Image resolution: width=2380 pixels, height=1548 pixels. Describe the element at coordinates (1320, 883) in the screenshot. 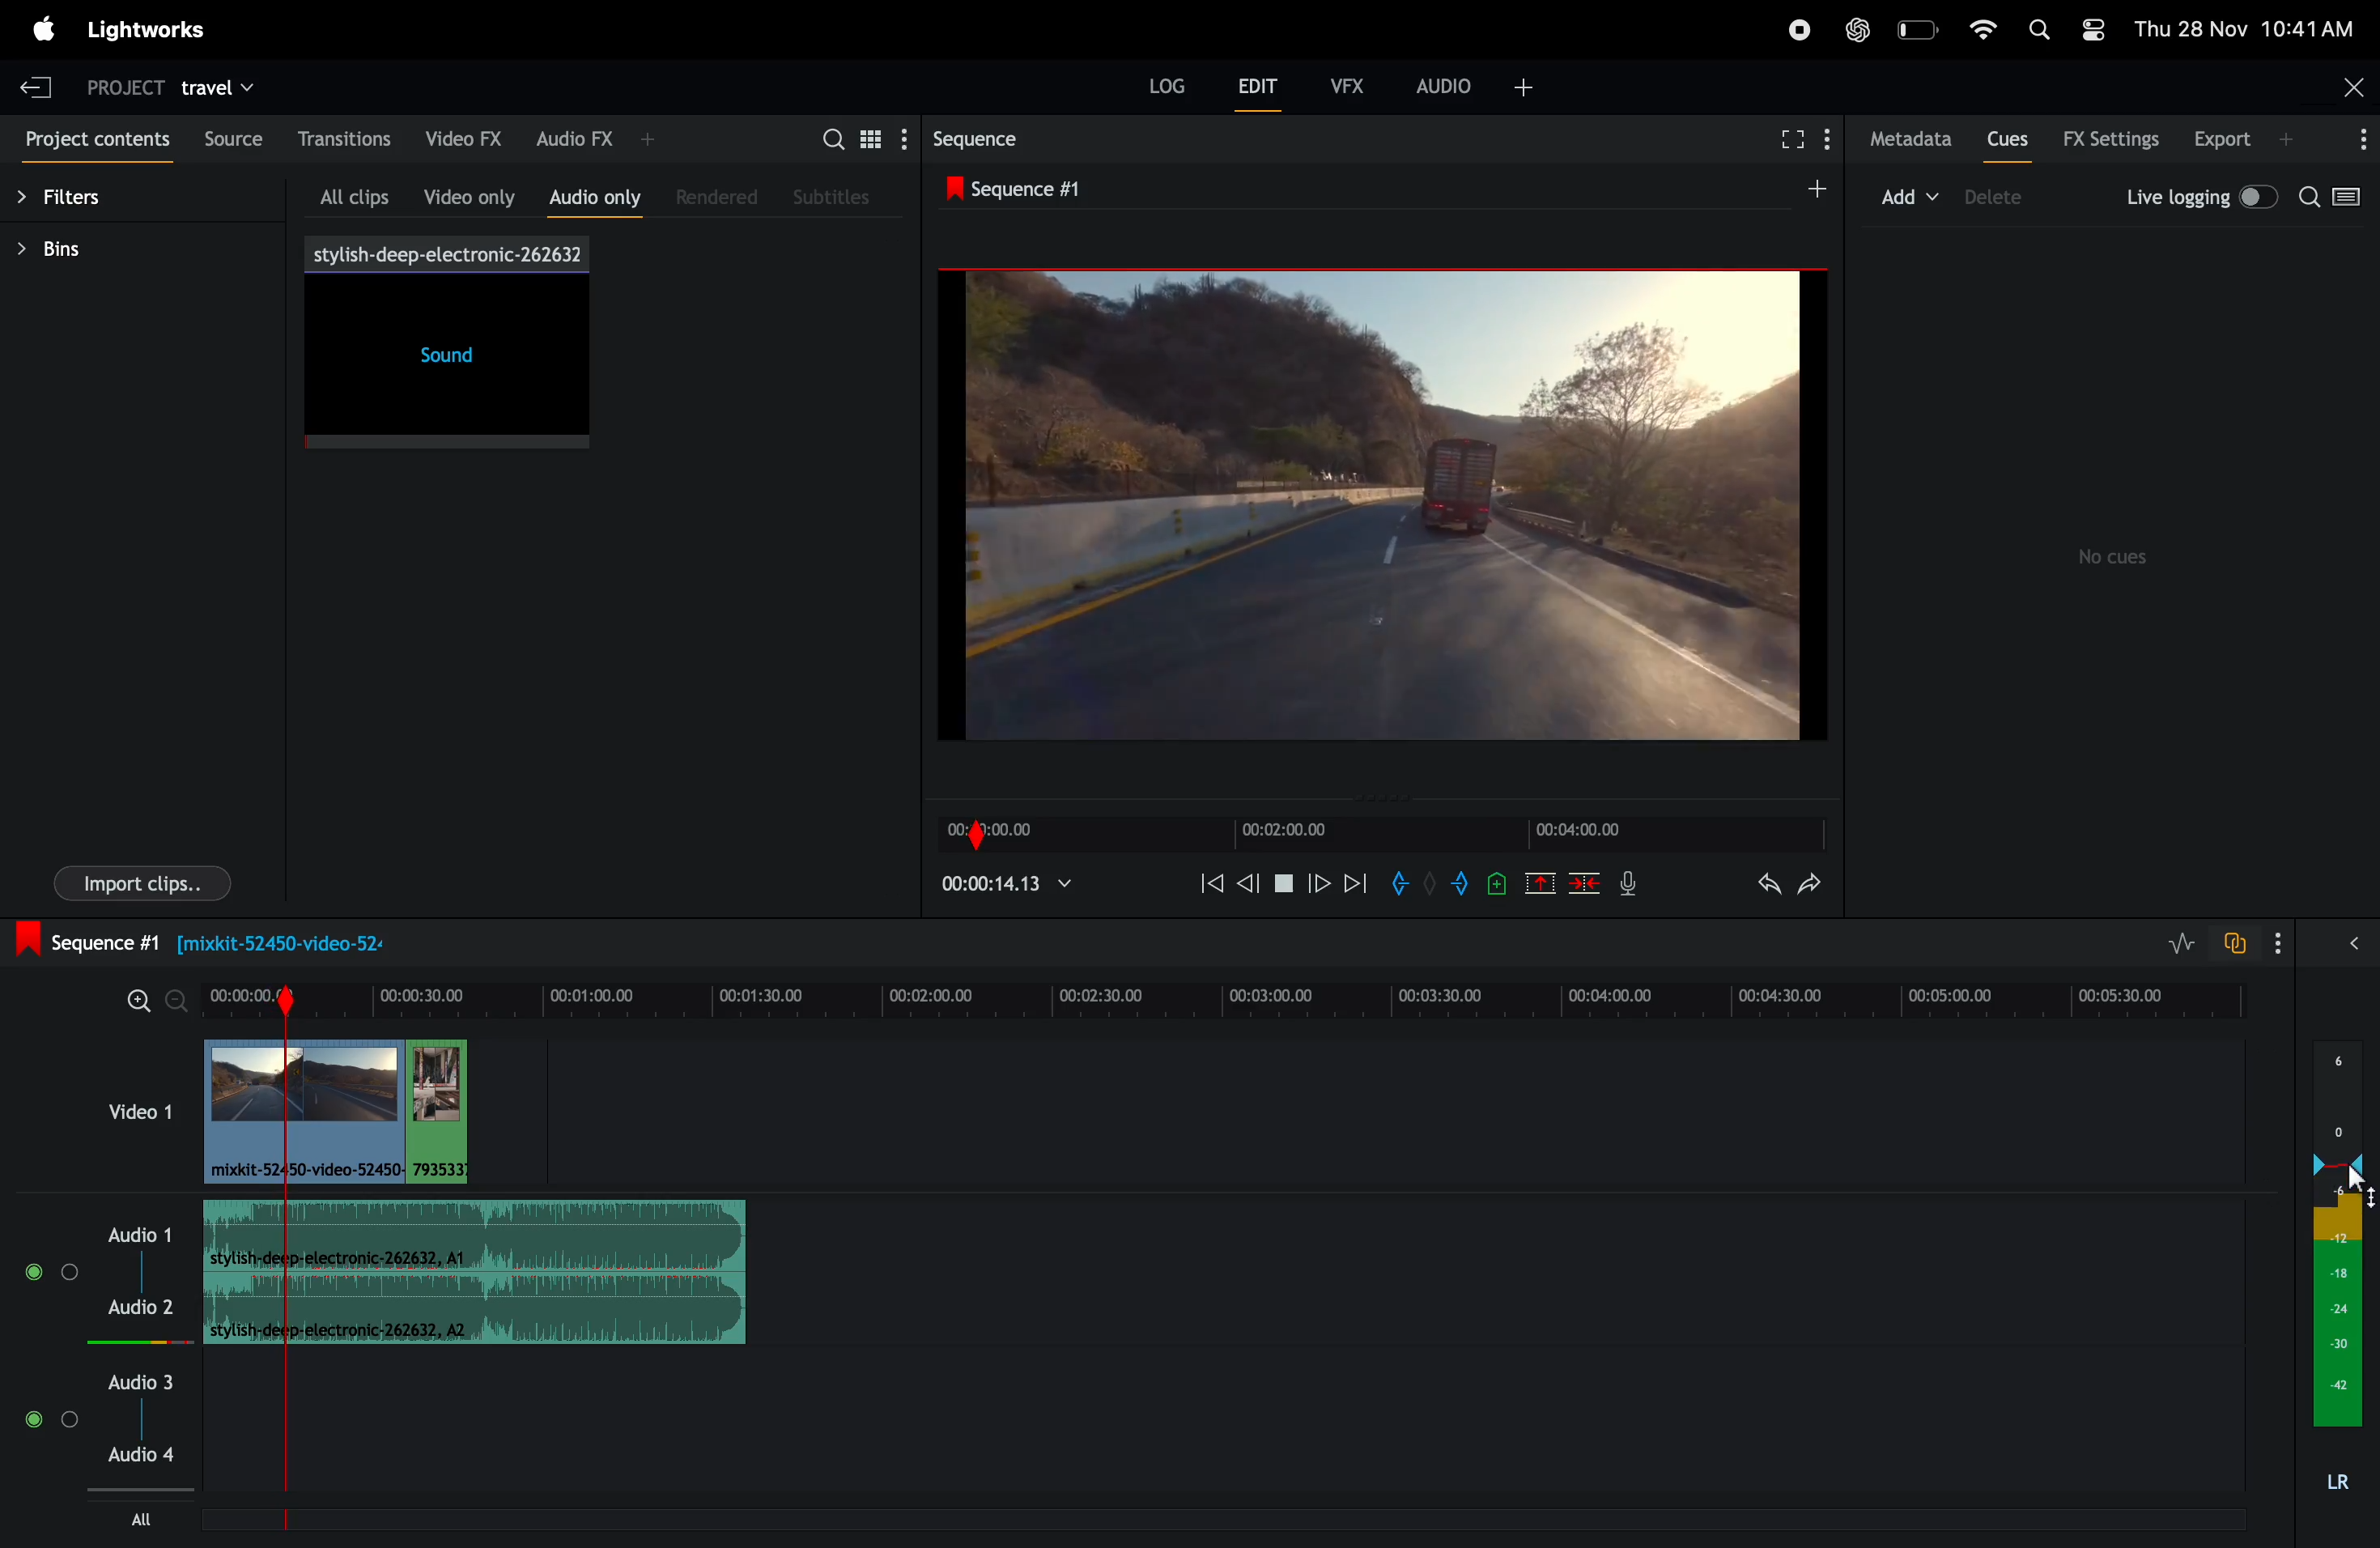

I see `move forward one frame` at that location.